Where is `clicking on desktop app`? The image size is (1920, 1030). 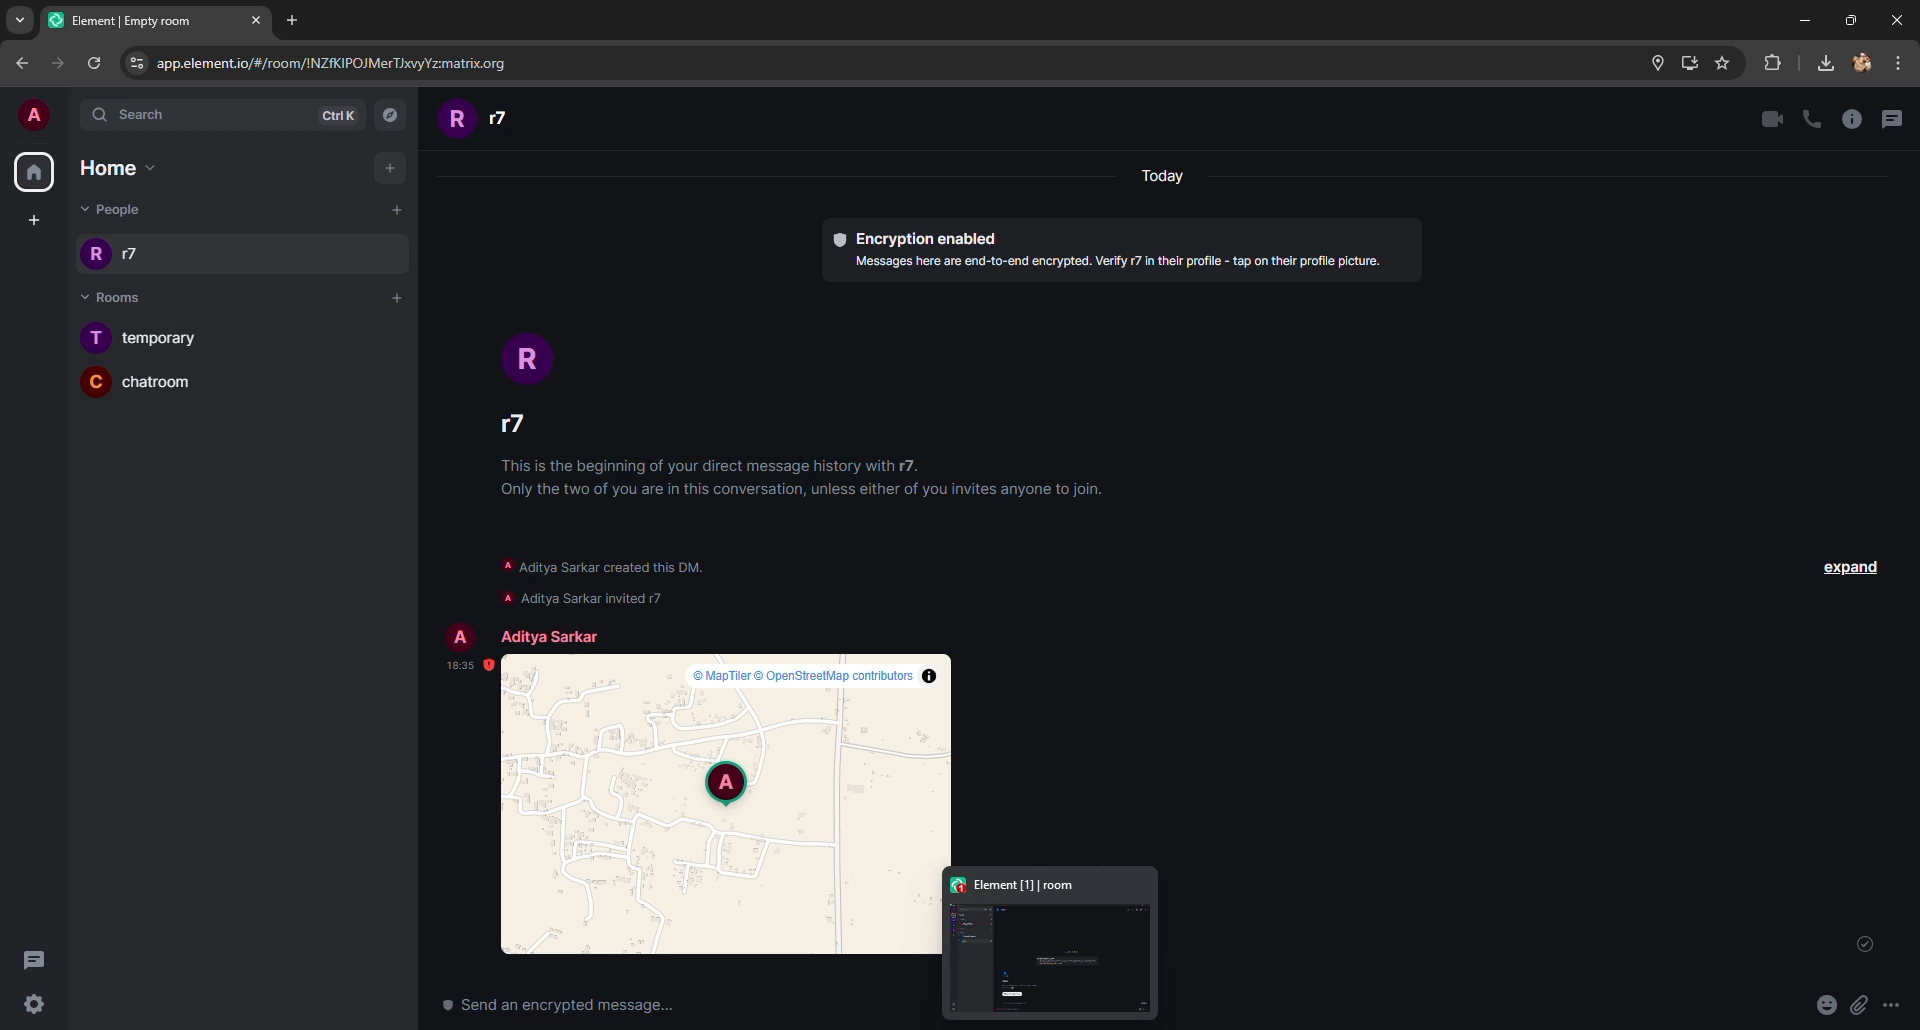 clicking on desktop app is located at coordinates (1049, 949).